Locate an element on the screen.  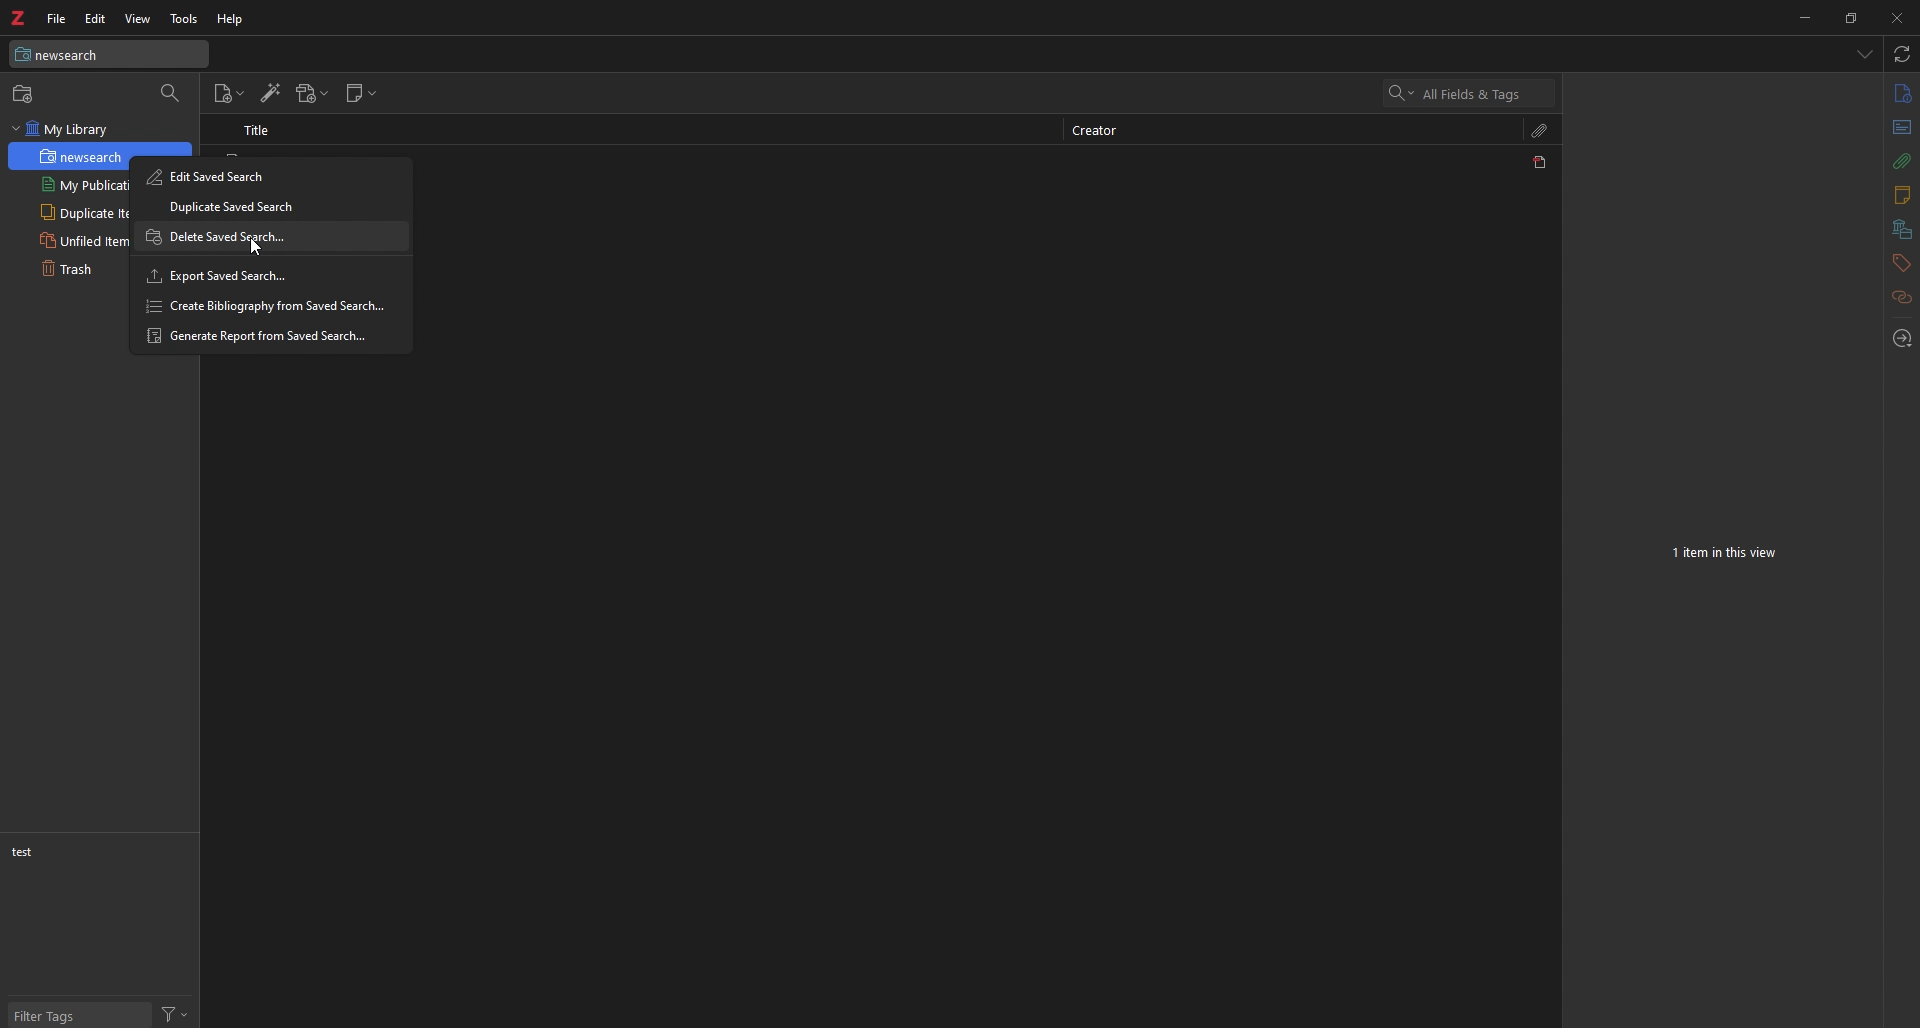
Filter Tags is located at coordinates (71, 1015).